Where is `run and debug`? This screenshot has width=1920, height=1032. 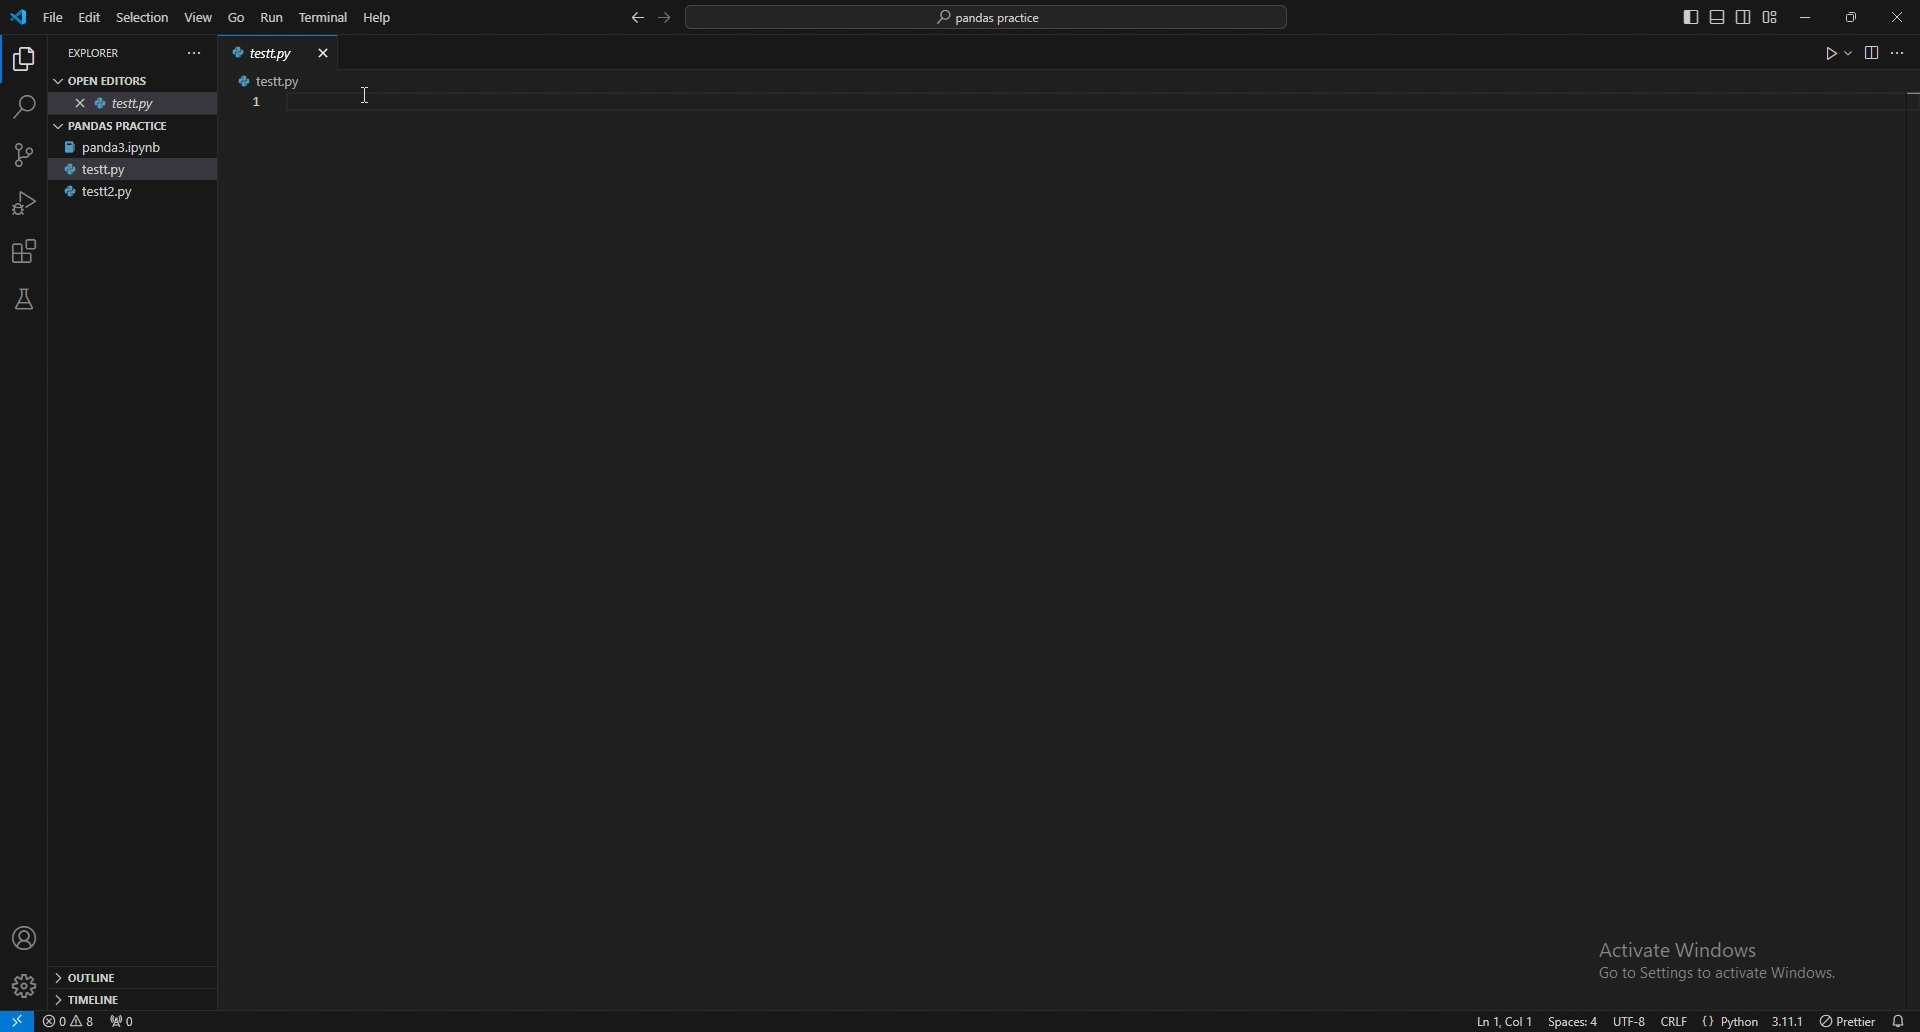
run and debug is located at coordinates (26, 203).